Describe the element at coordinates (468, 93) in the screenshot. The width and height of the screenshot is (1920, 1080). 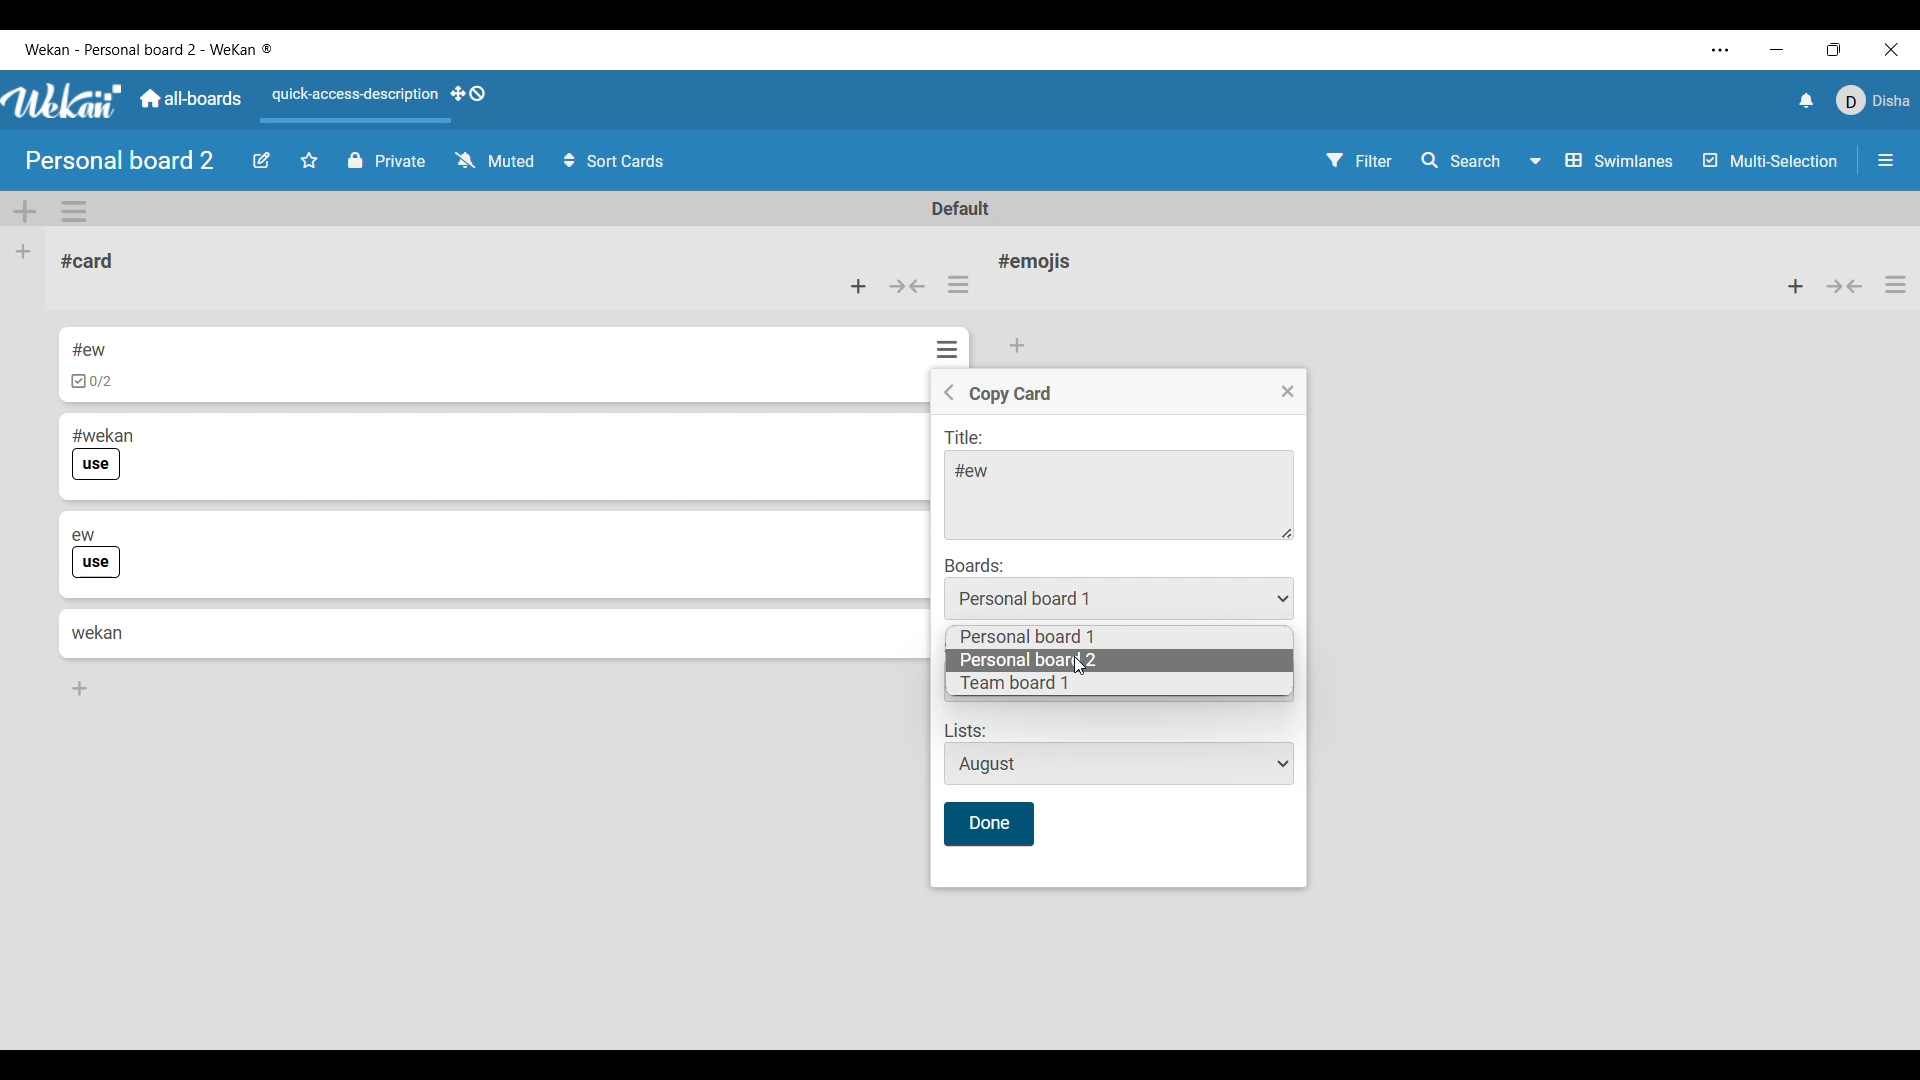
I see `Show desktop drag handles` at that location.